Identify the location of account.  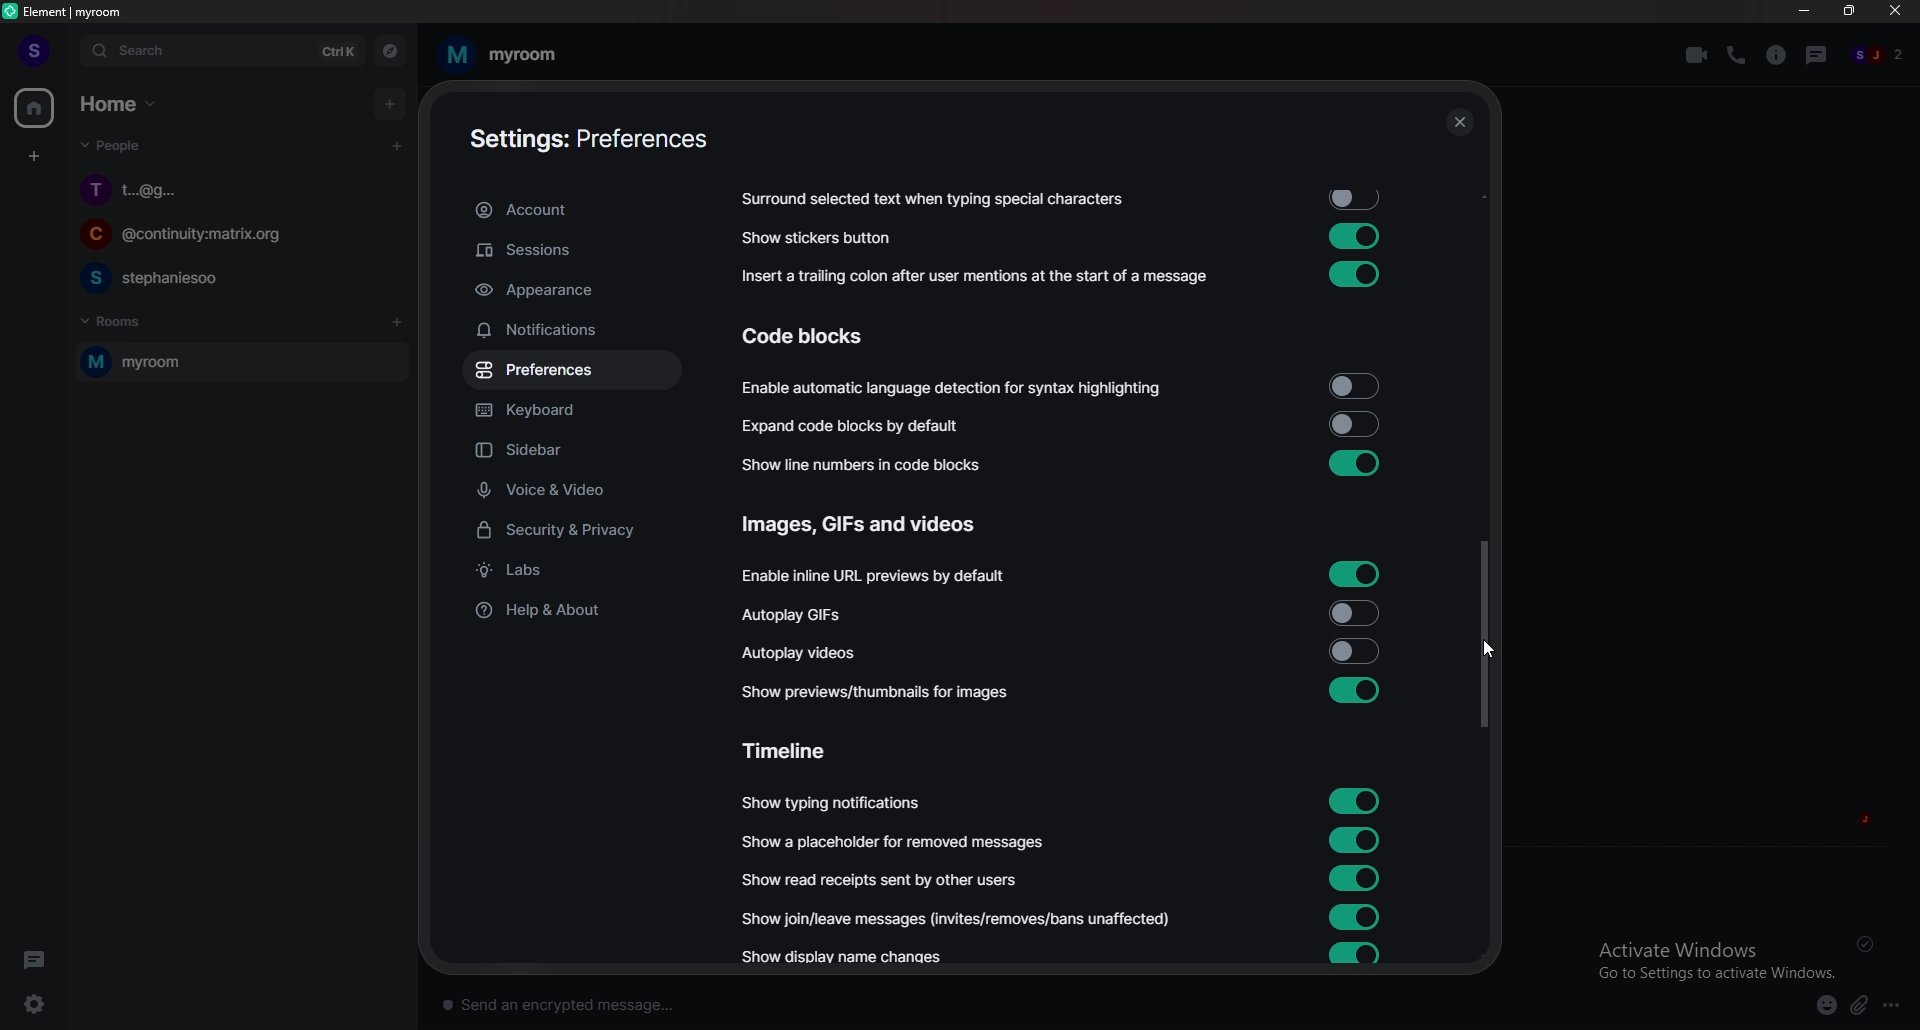
(570, 211).